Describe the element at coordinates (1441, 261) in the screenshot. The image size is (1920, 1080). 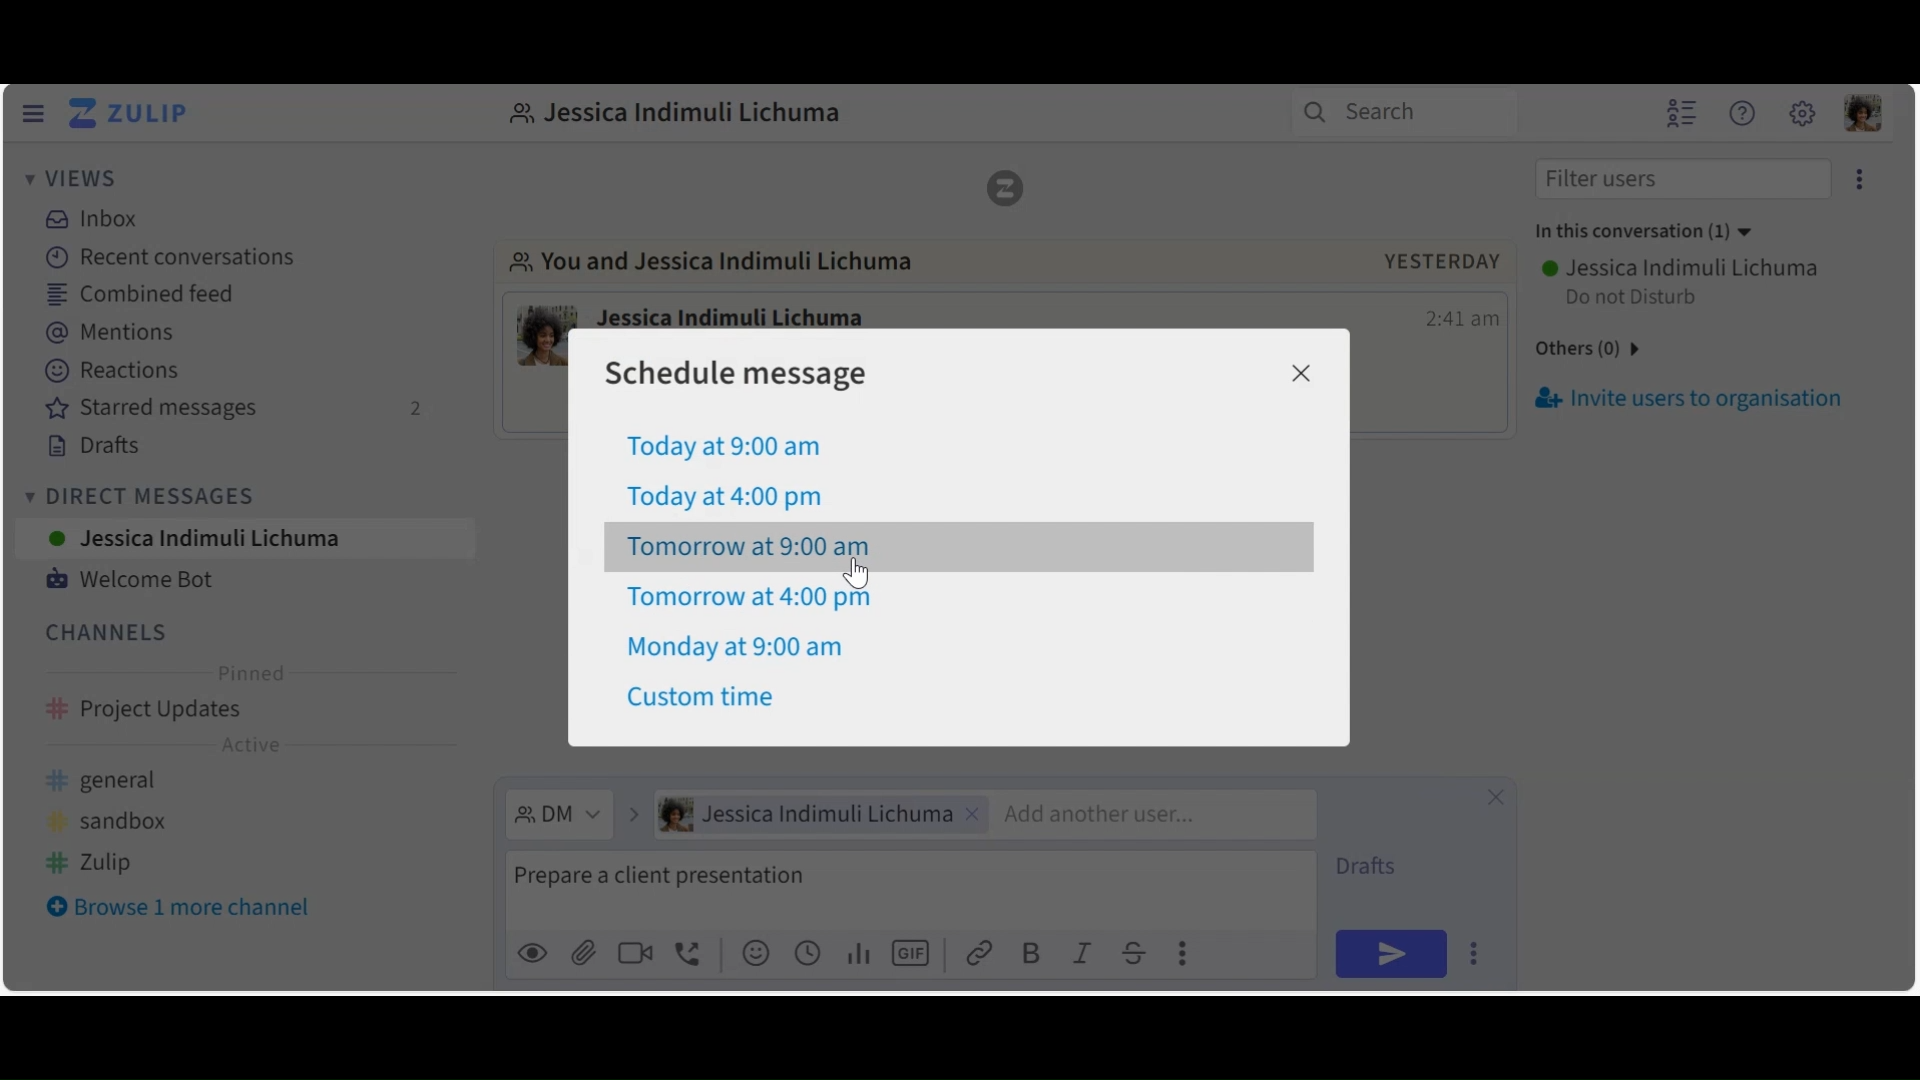
I see `yesterday` at that location.